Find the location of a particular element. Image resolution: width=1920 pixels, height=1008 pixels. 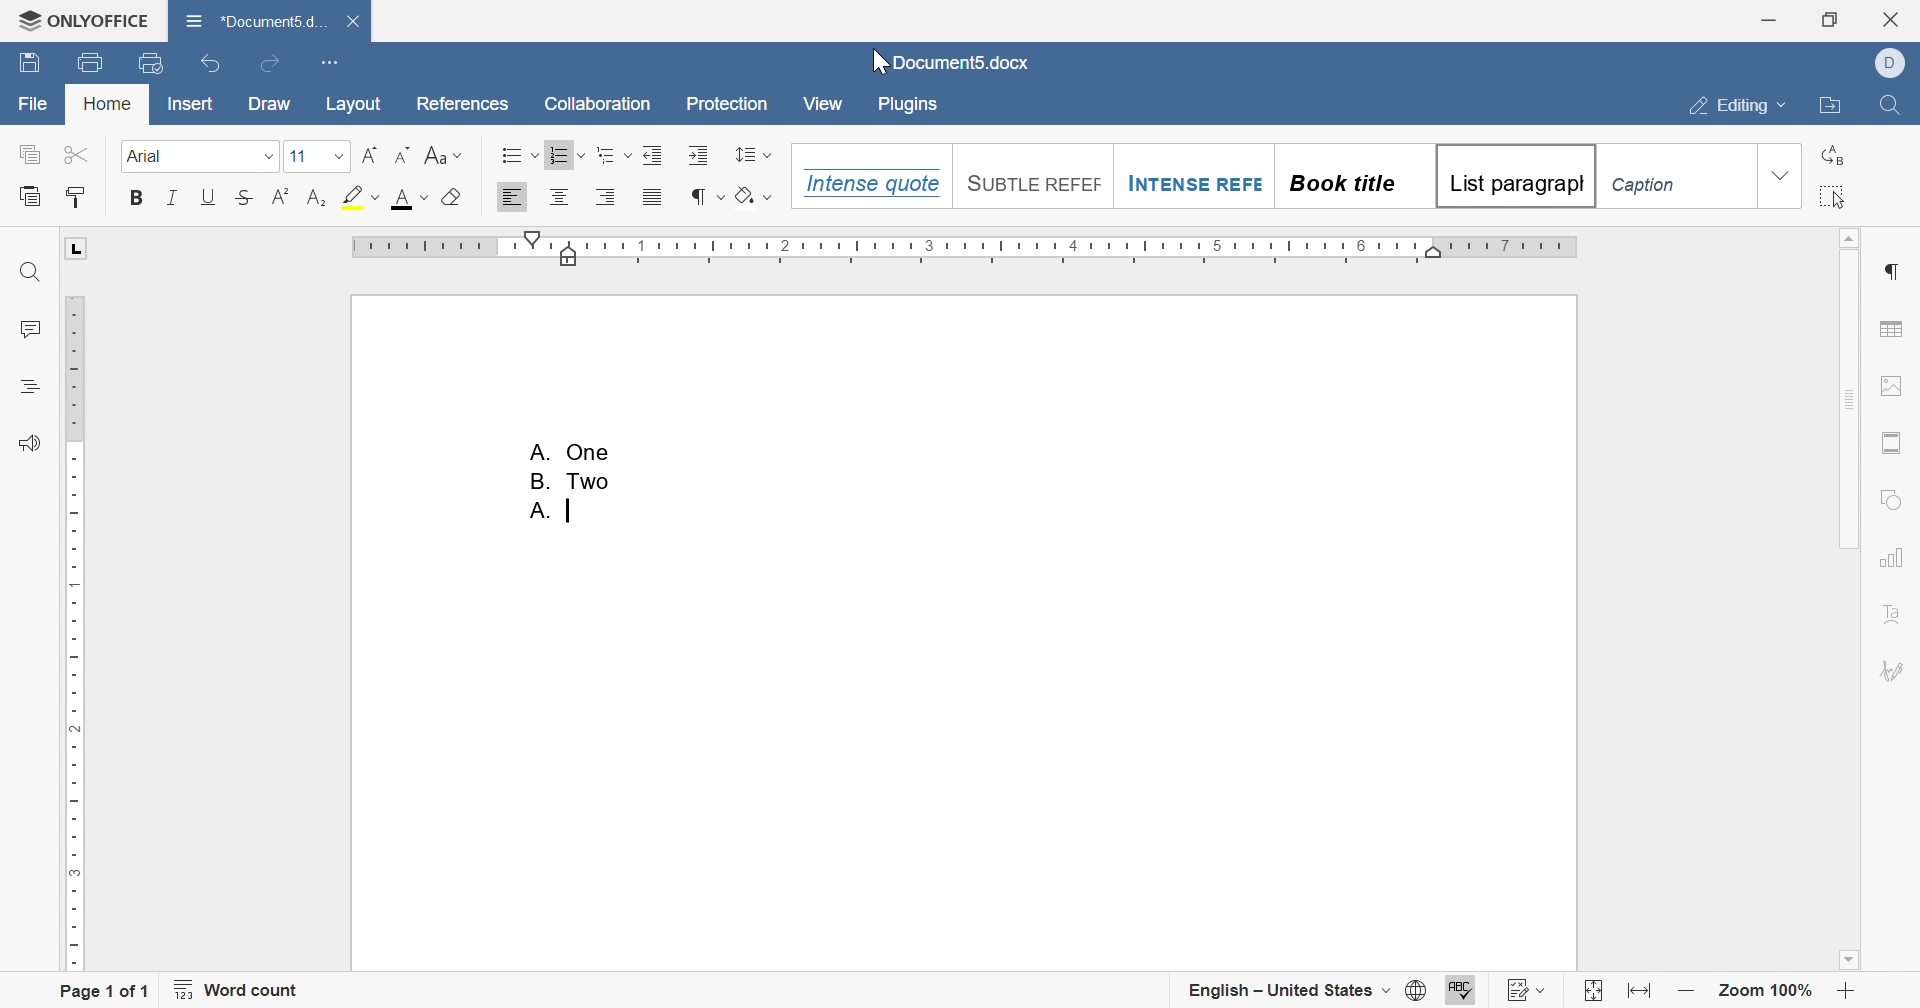

Superscript is located at coordinates (281, 196).